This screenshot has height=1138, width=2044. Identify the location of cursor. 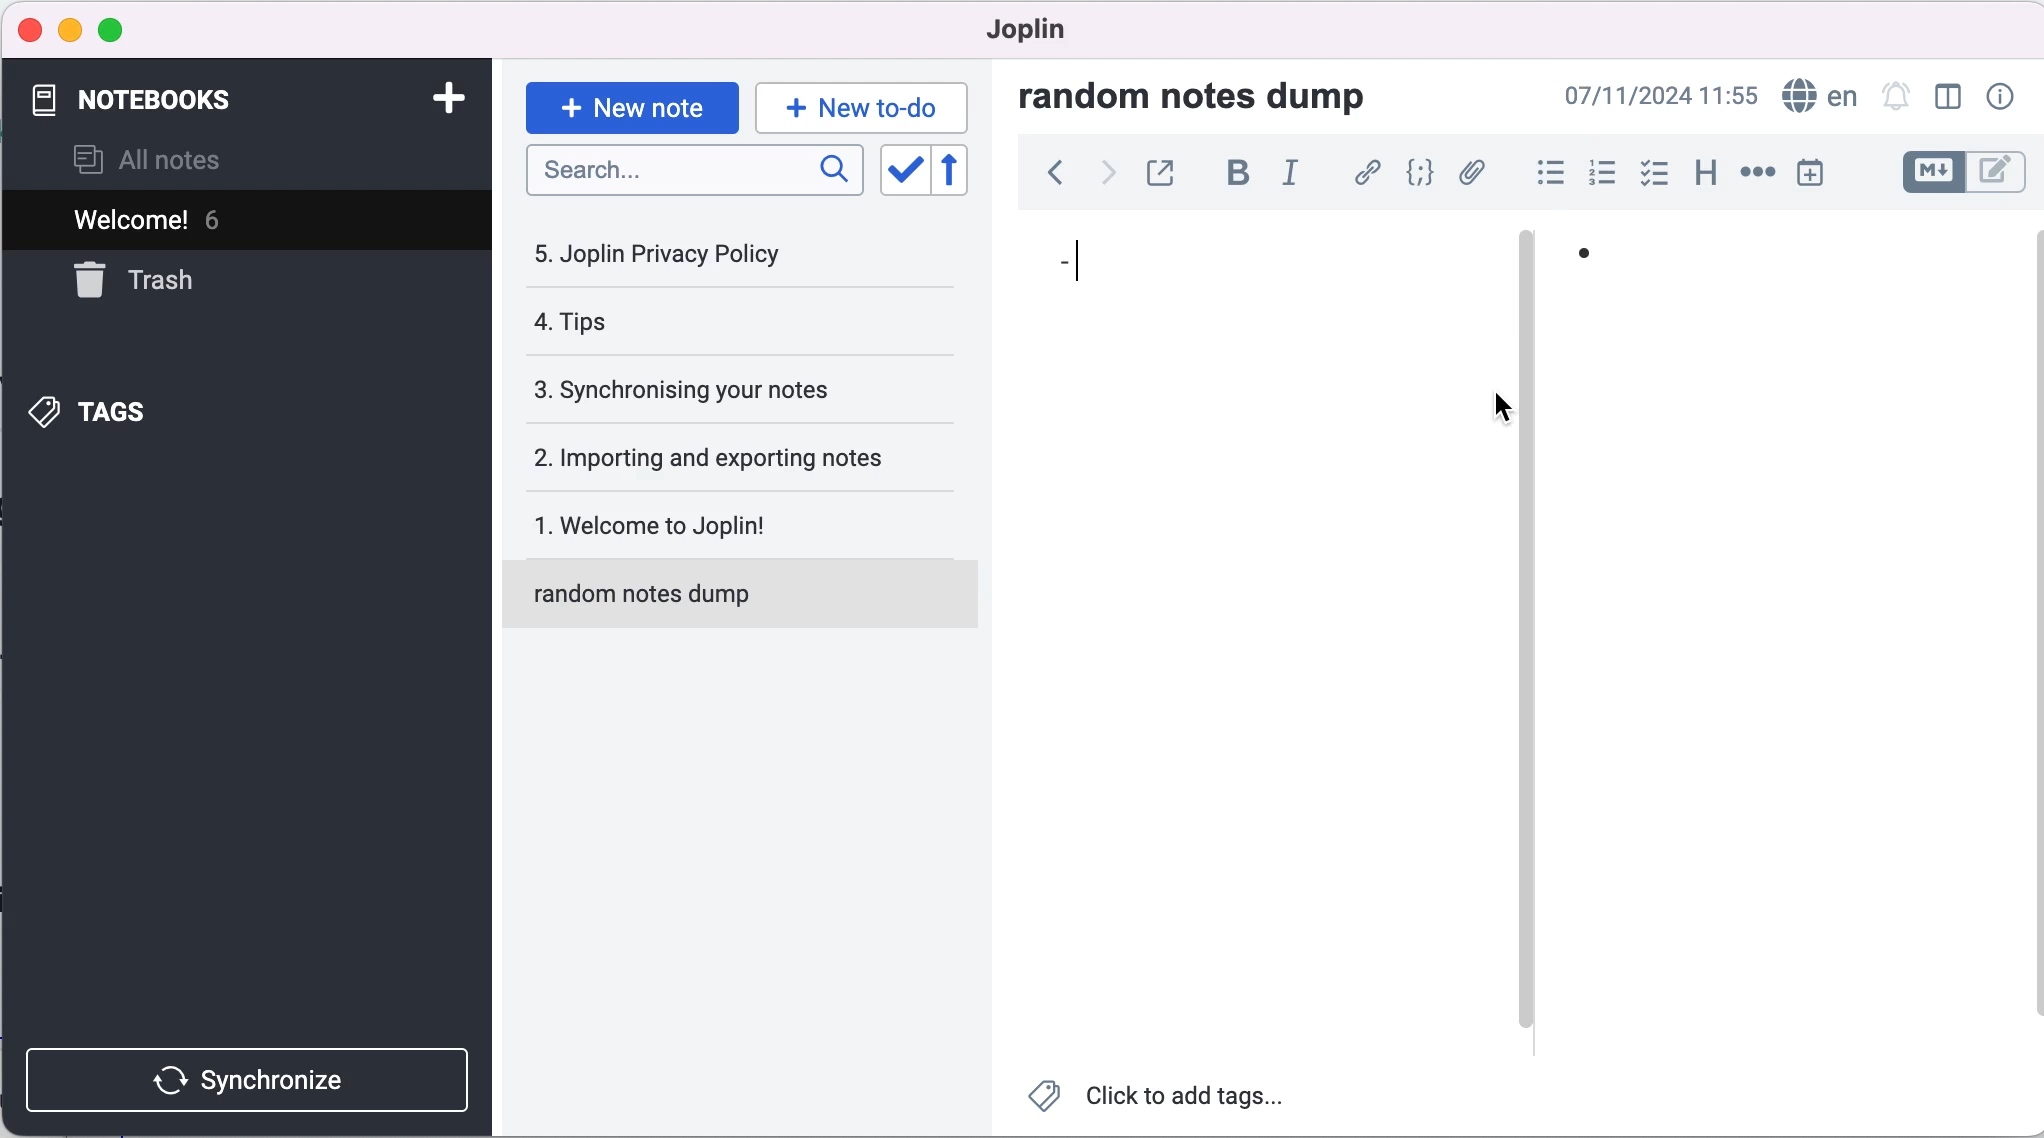
(1508, 411).